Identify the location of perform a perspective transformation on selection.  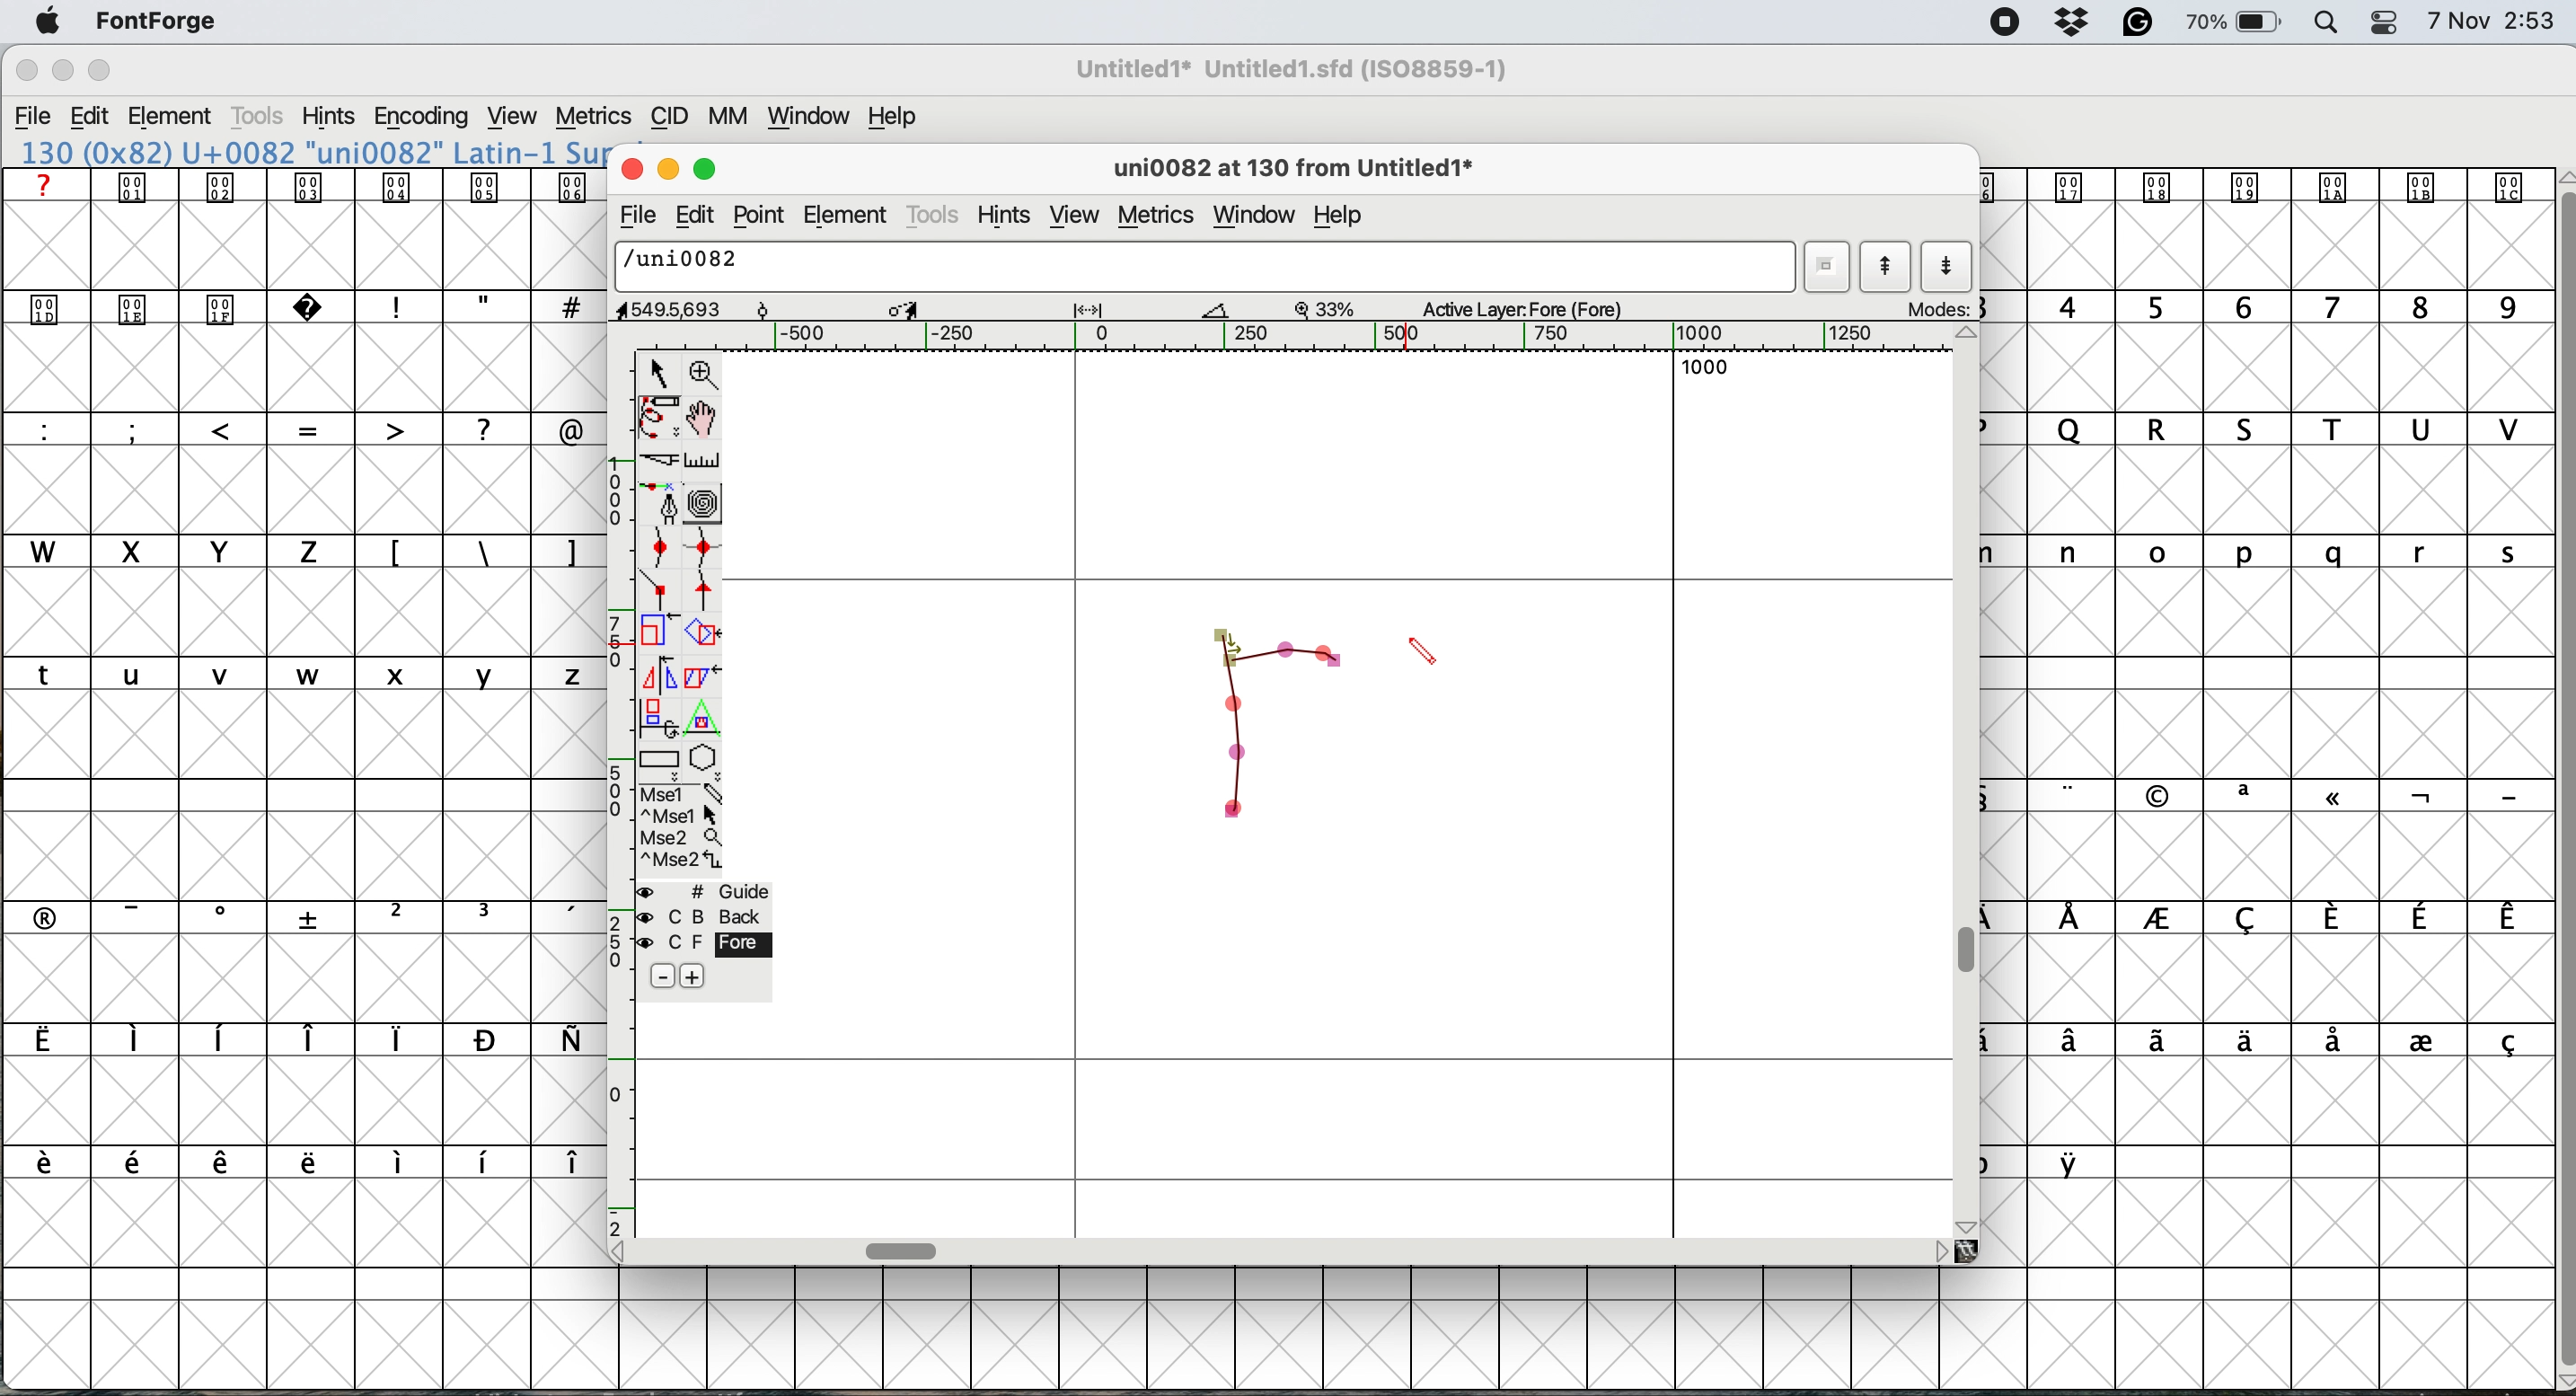
(706, 723).